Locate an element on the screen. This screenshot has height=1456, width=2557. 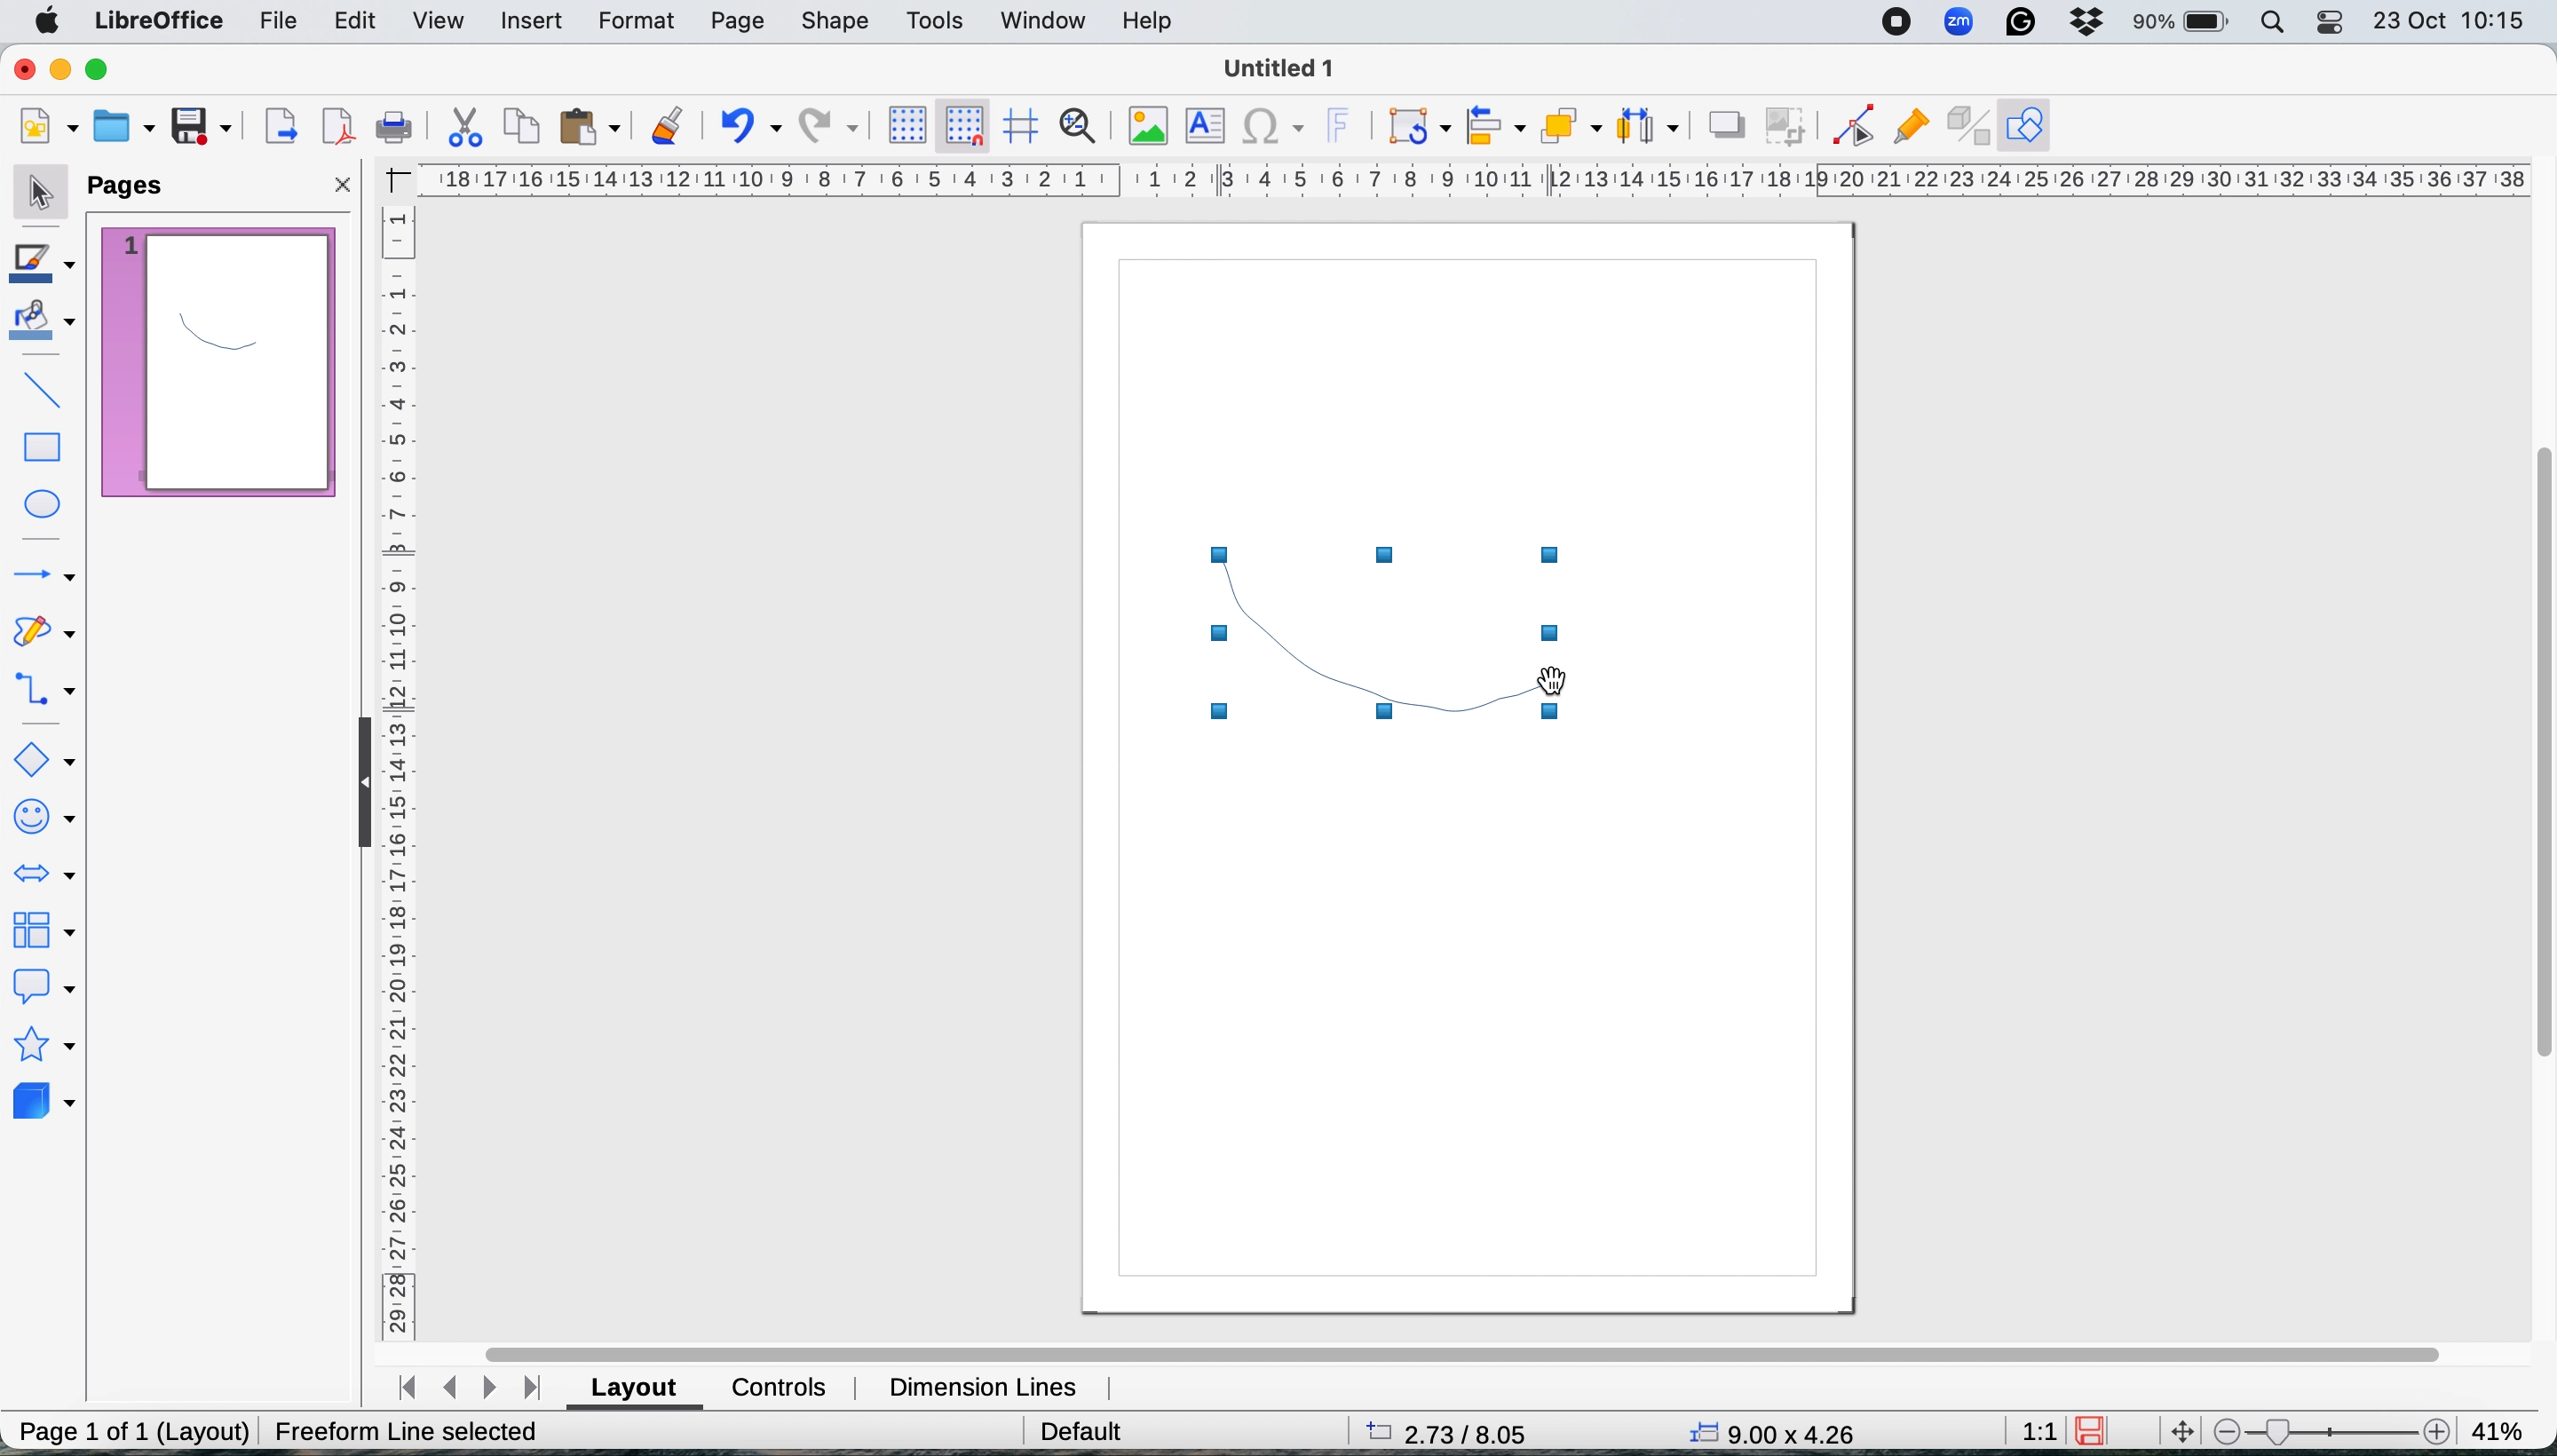
paste is located at coordinates (593, 128).